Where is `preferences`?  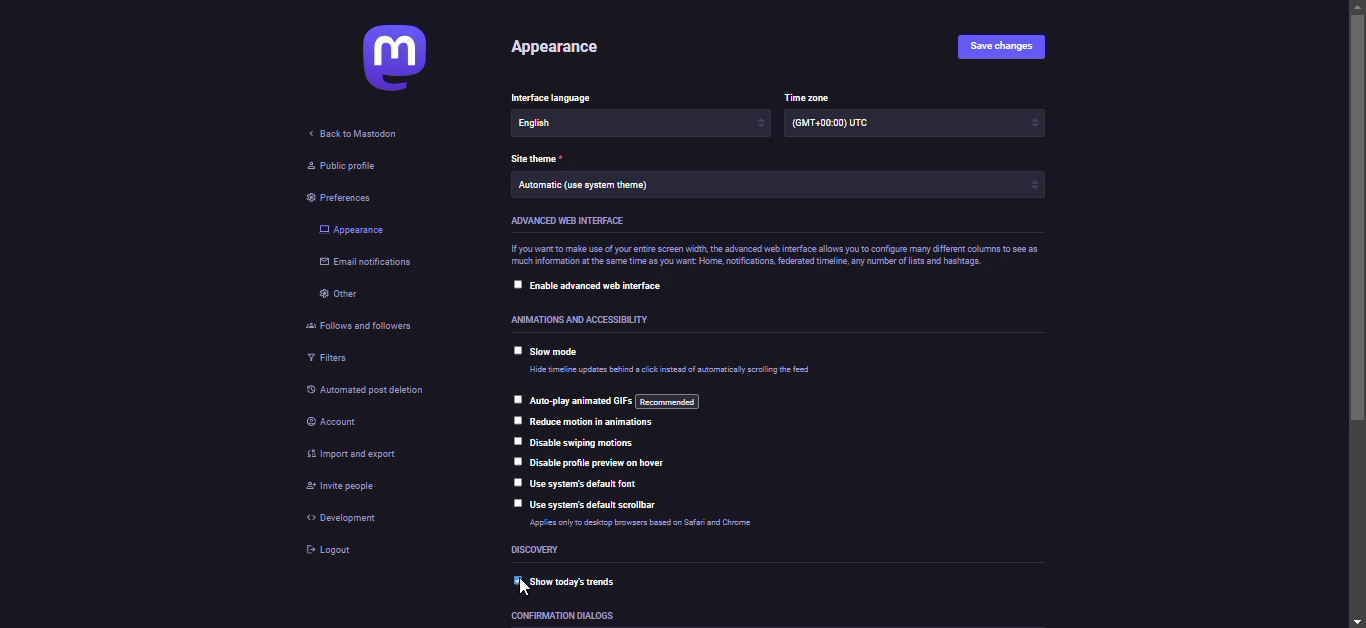
preferences is located at coordinates (345, 198).